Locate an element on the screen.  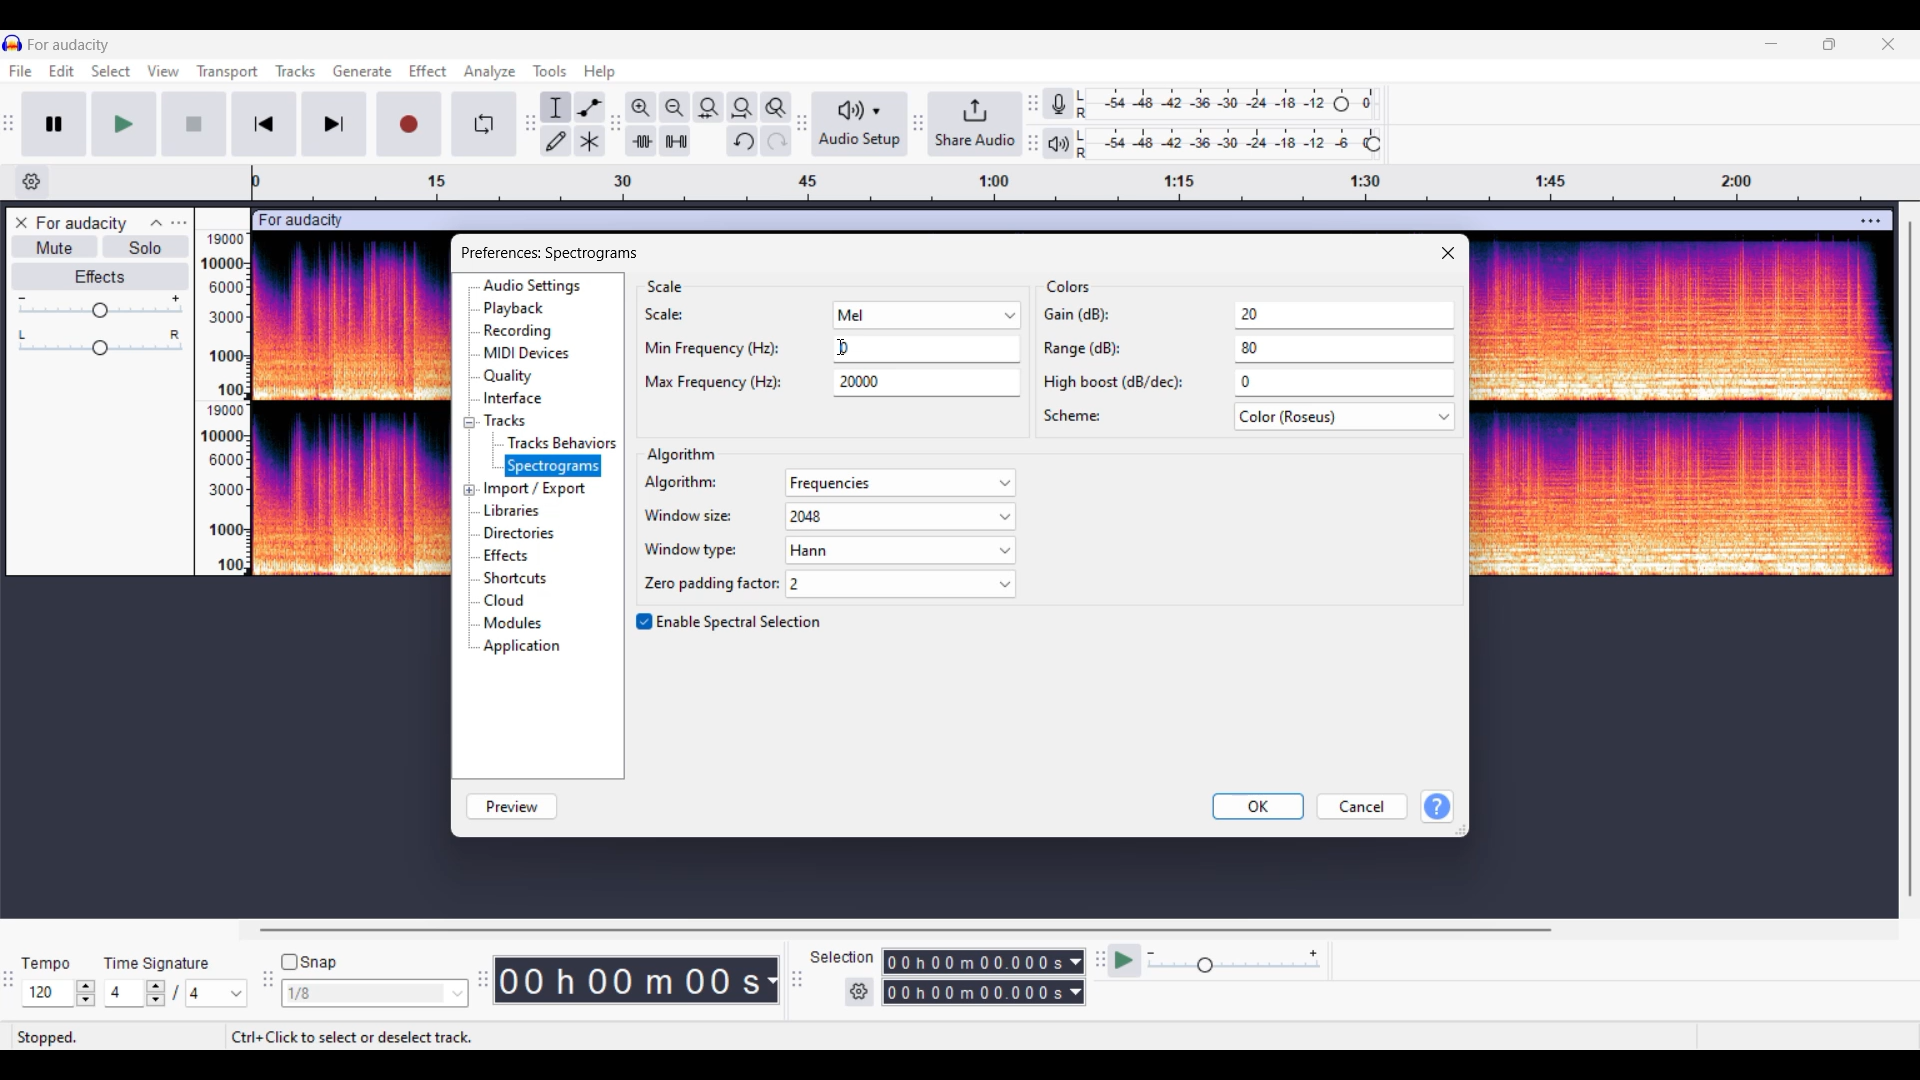
window type is located at coordinates (826, 552).